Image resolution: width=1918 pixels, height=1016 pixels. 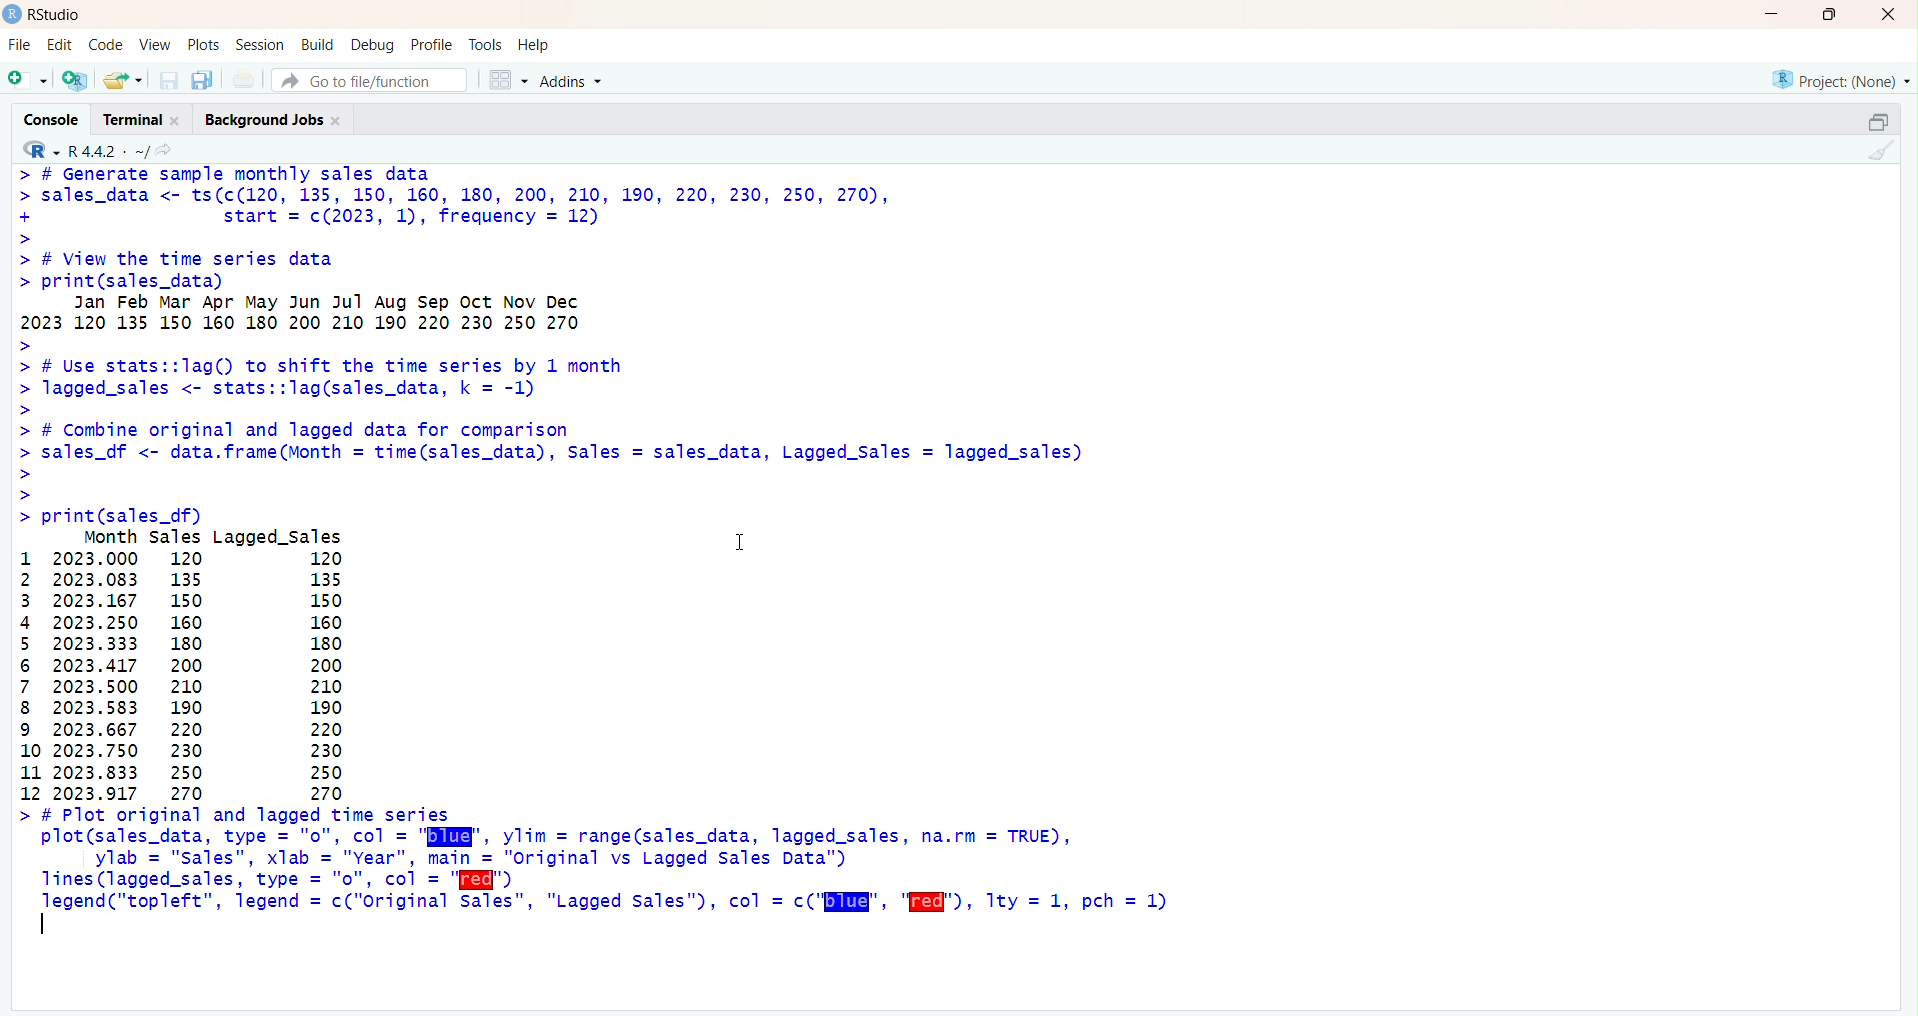 I want to click on help, so click(x=537, y=44).